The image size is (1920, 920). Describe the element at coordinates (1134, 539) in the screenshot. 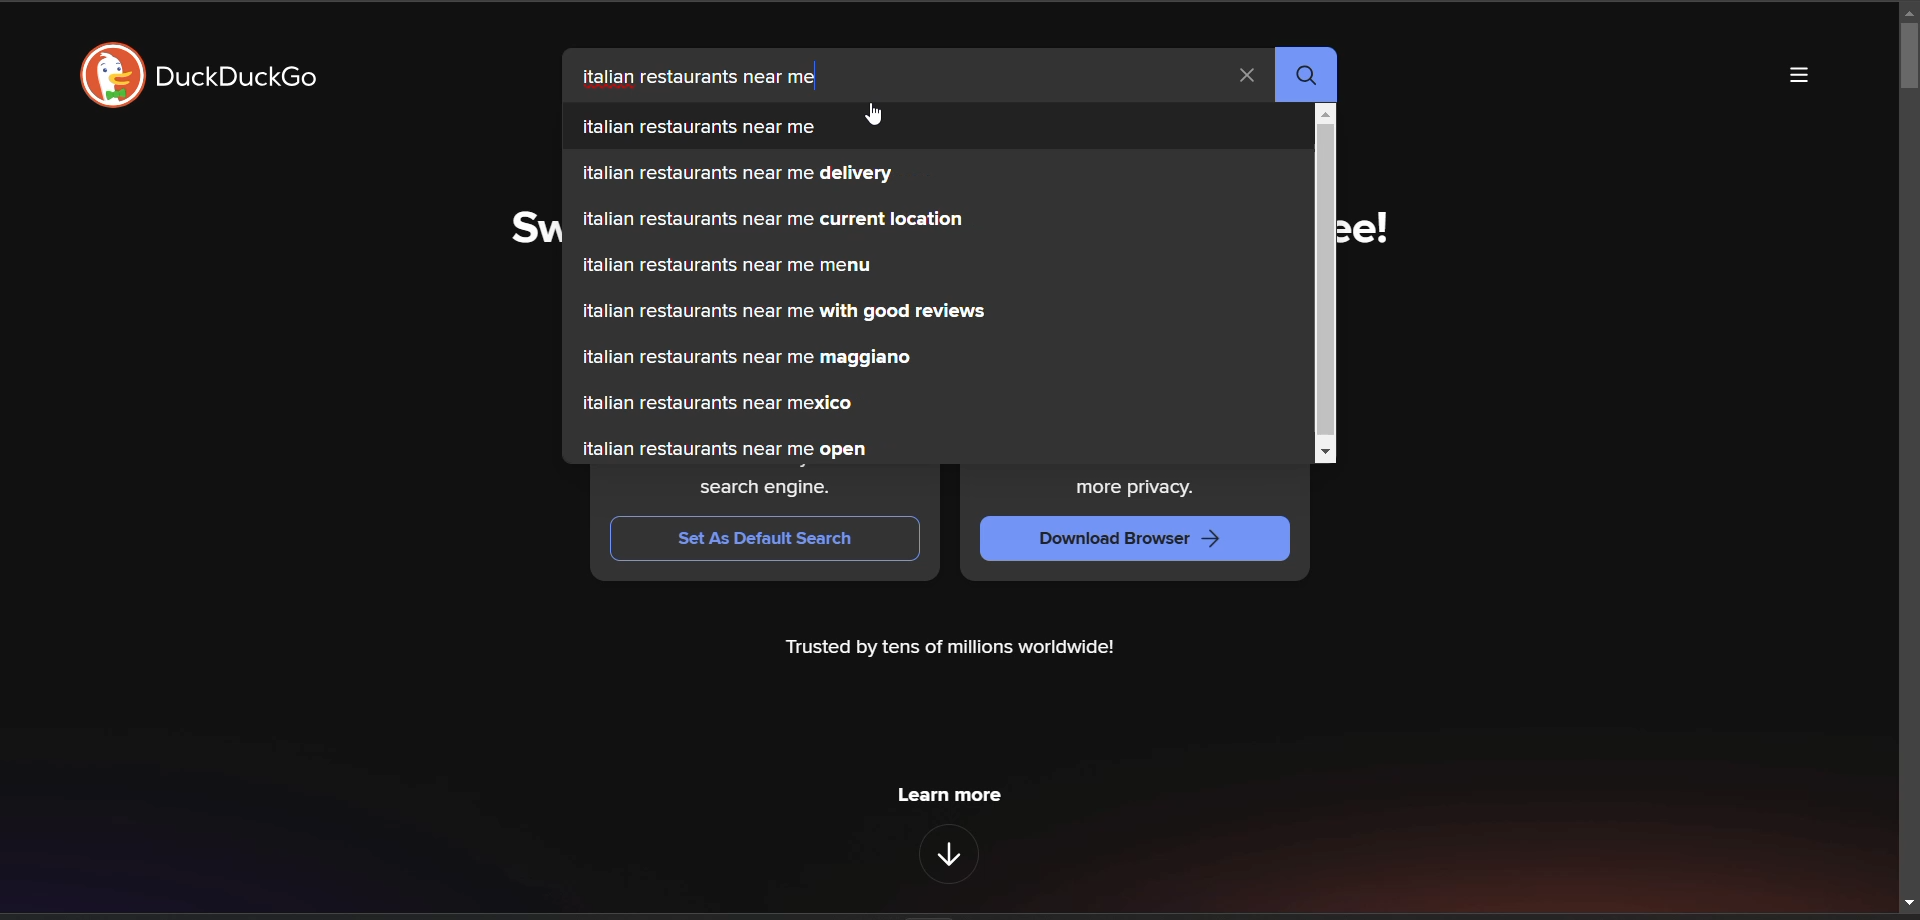

I see `Download Browser` at that location.